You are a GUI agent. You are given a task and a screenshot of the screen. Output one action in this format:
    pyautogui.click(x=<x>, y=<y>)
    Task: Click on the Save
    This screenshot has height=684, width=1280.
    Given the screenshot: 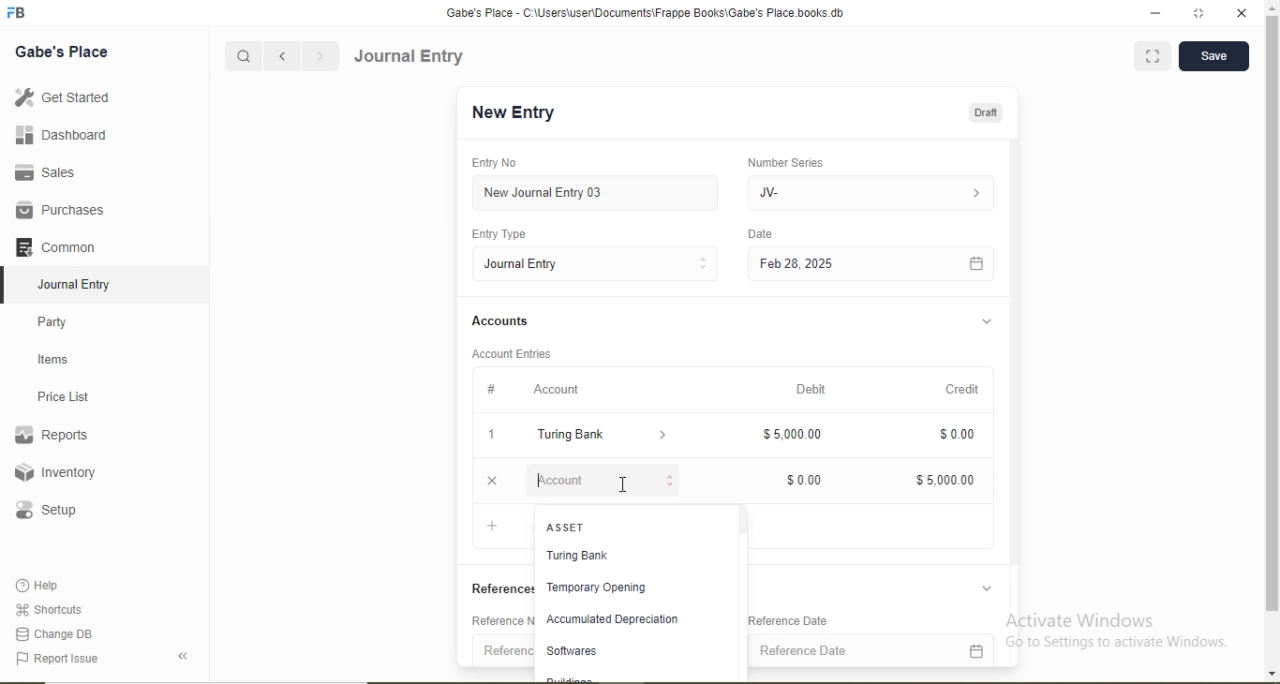 What is the action you would take?
    pyautogui.click(x=1214, y=55)
    